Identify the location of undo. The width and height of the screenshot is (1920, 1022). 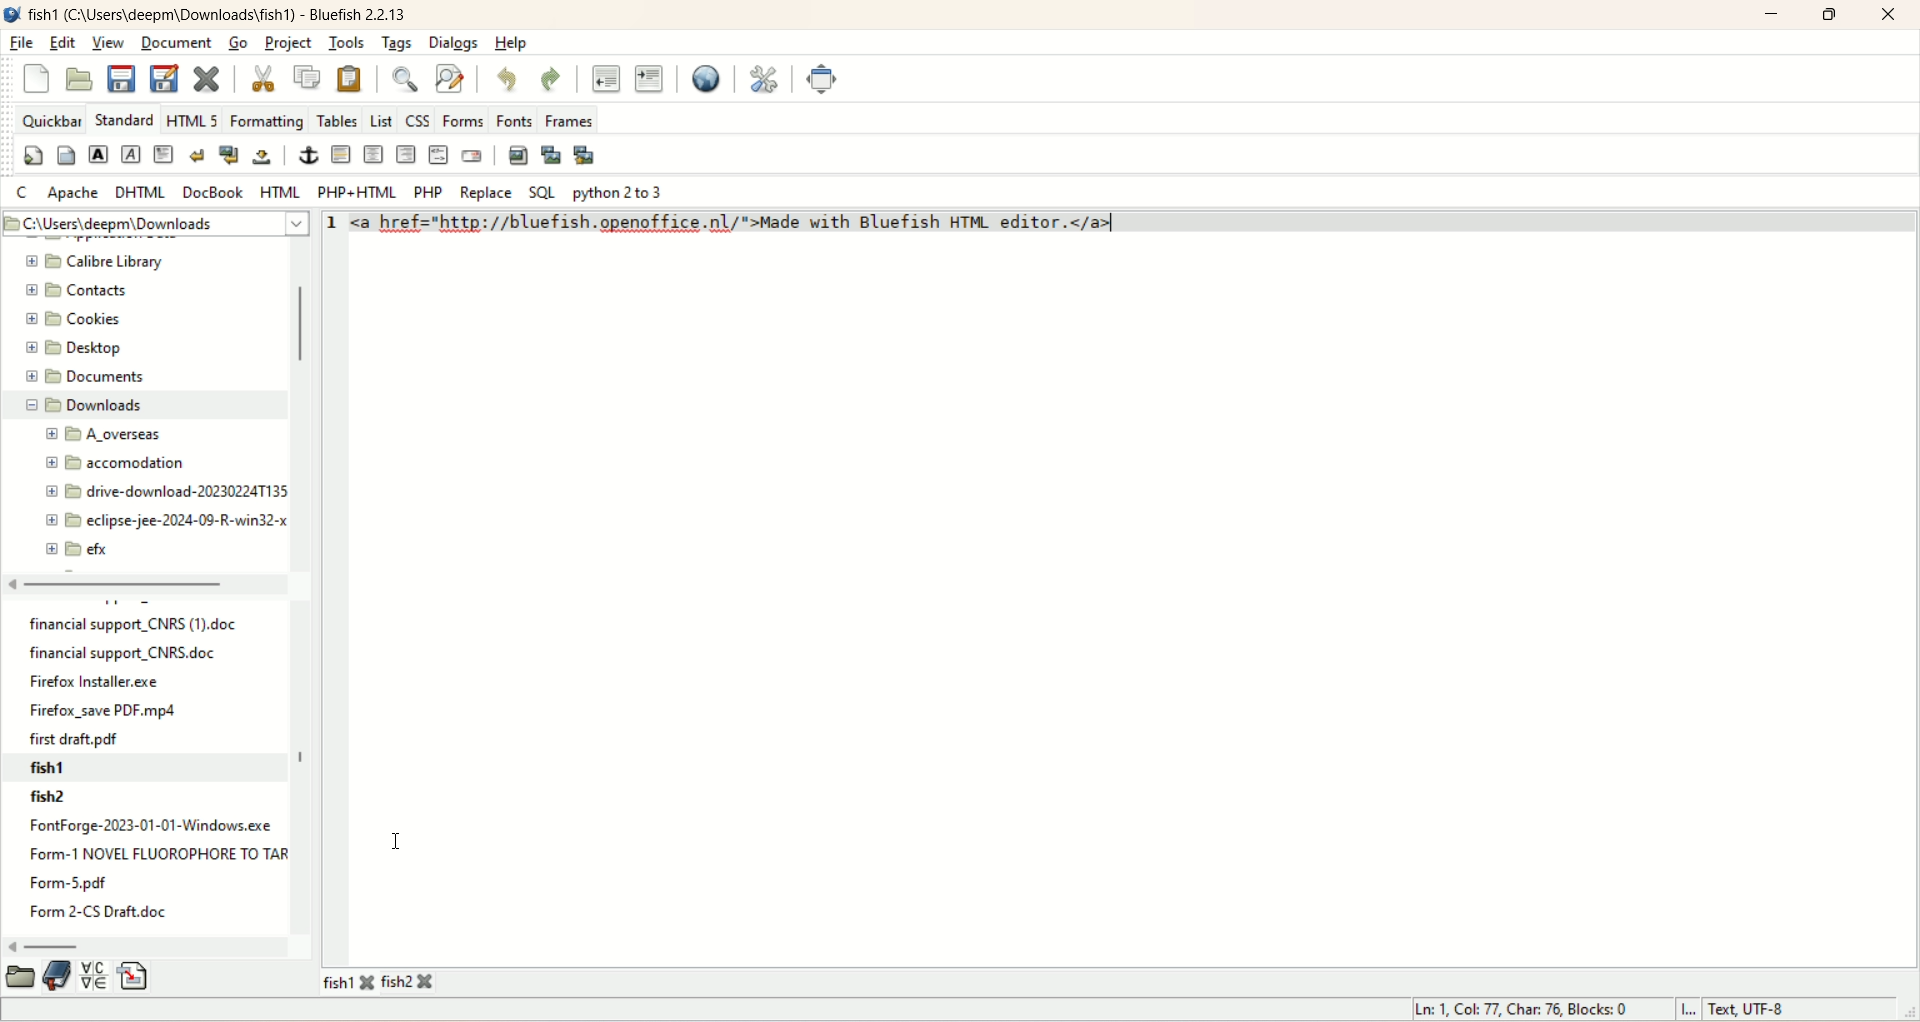
(509, 79).